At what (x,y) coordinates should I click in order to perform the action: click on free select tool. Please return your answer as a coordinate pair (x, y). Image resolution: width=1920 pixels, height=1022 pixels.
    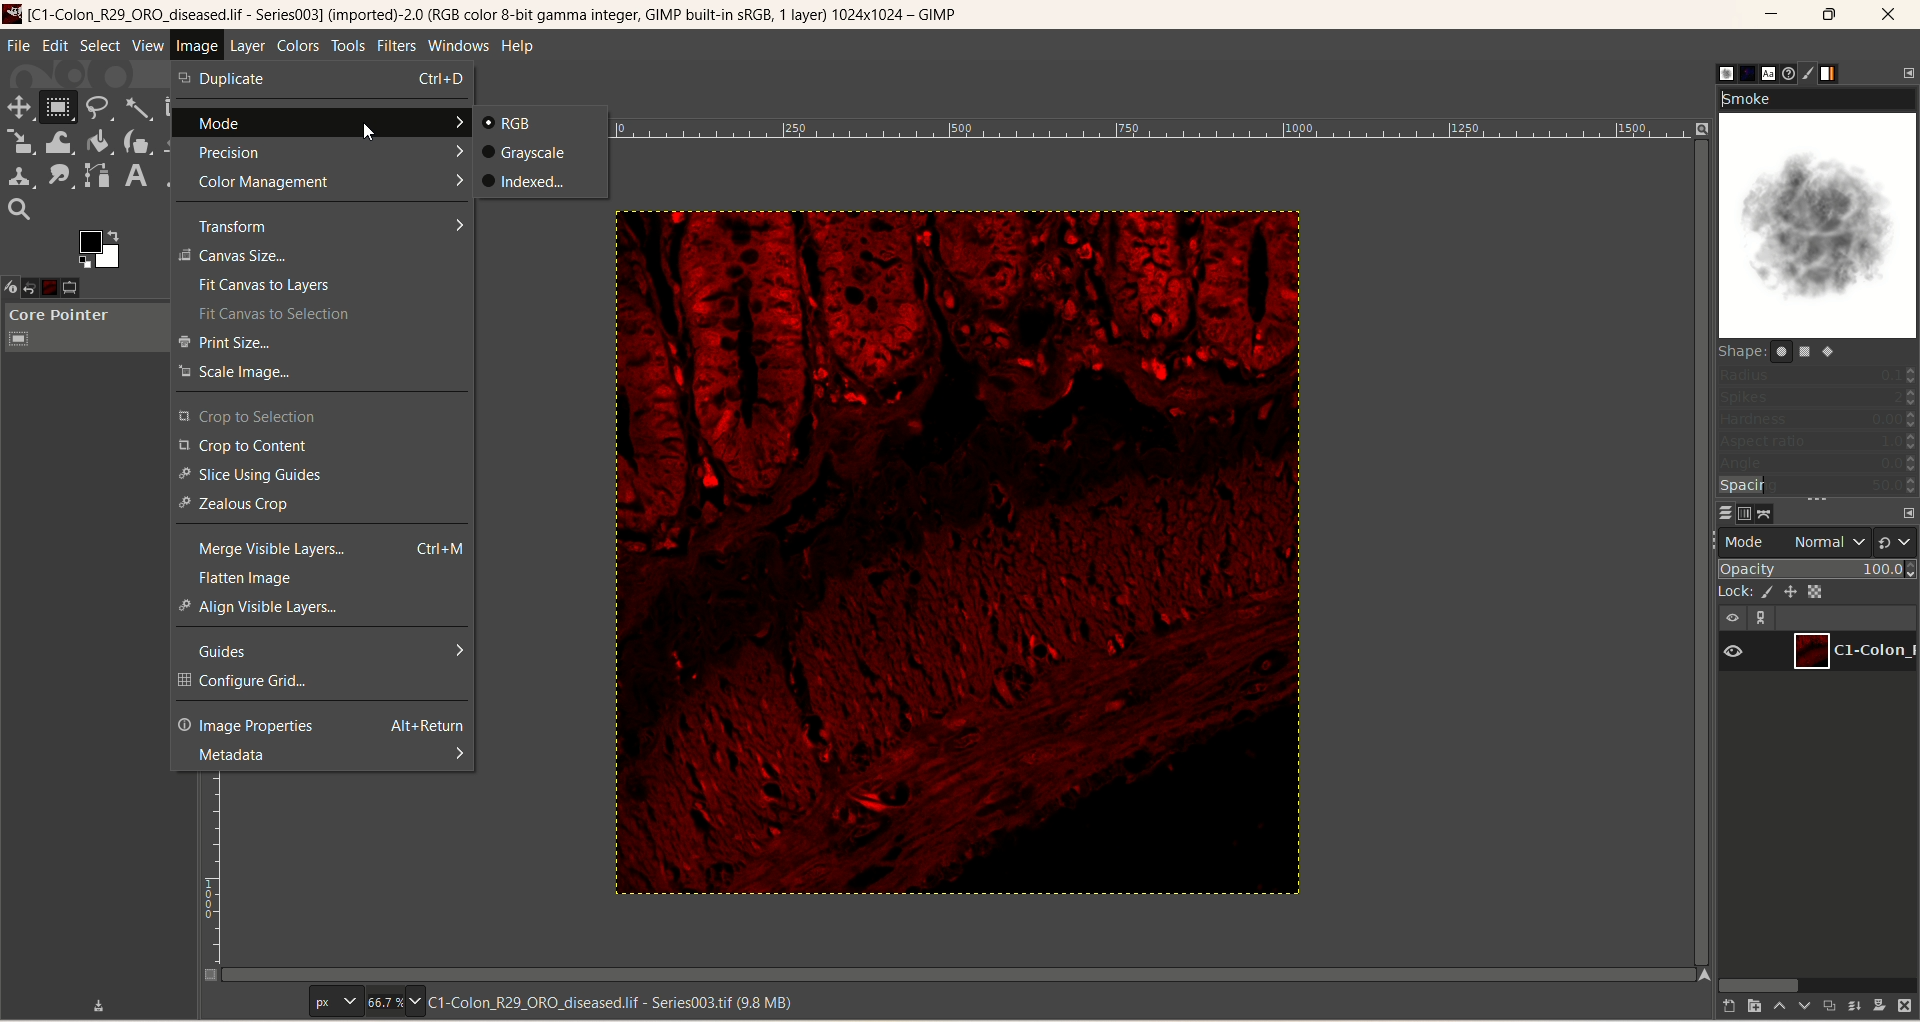
    Looking at the image, I should click on (99, 107).